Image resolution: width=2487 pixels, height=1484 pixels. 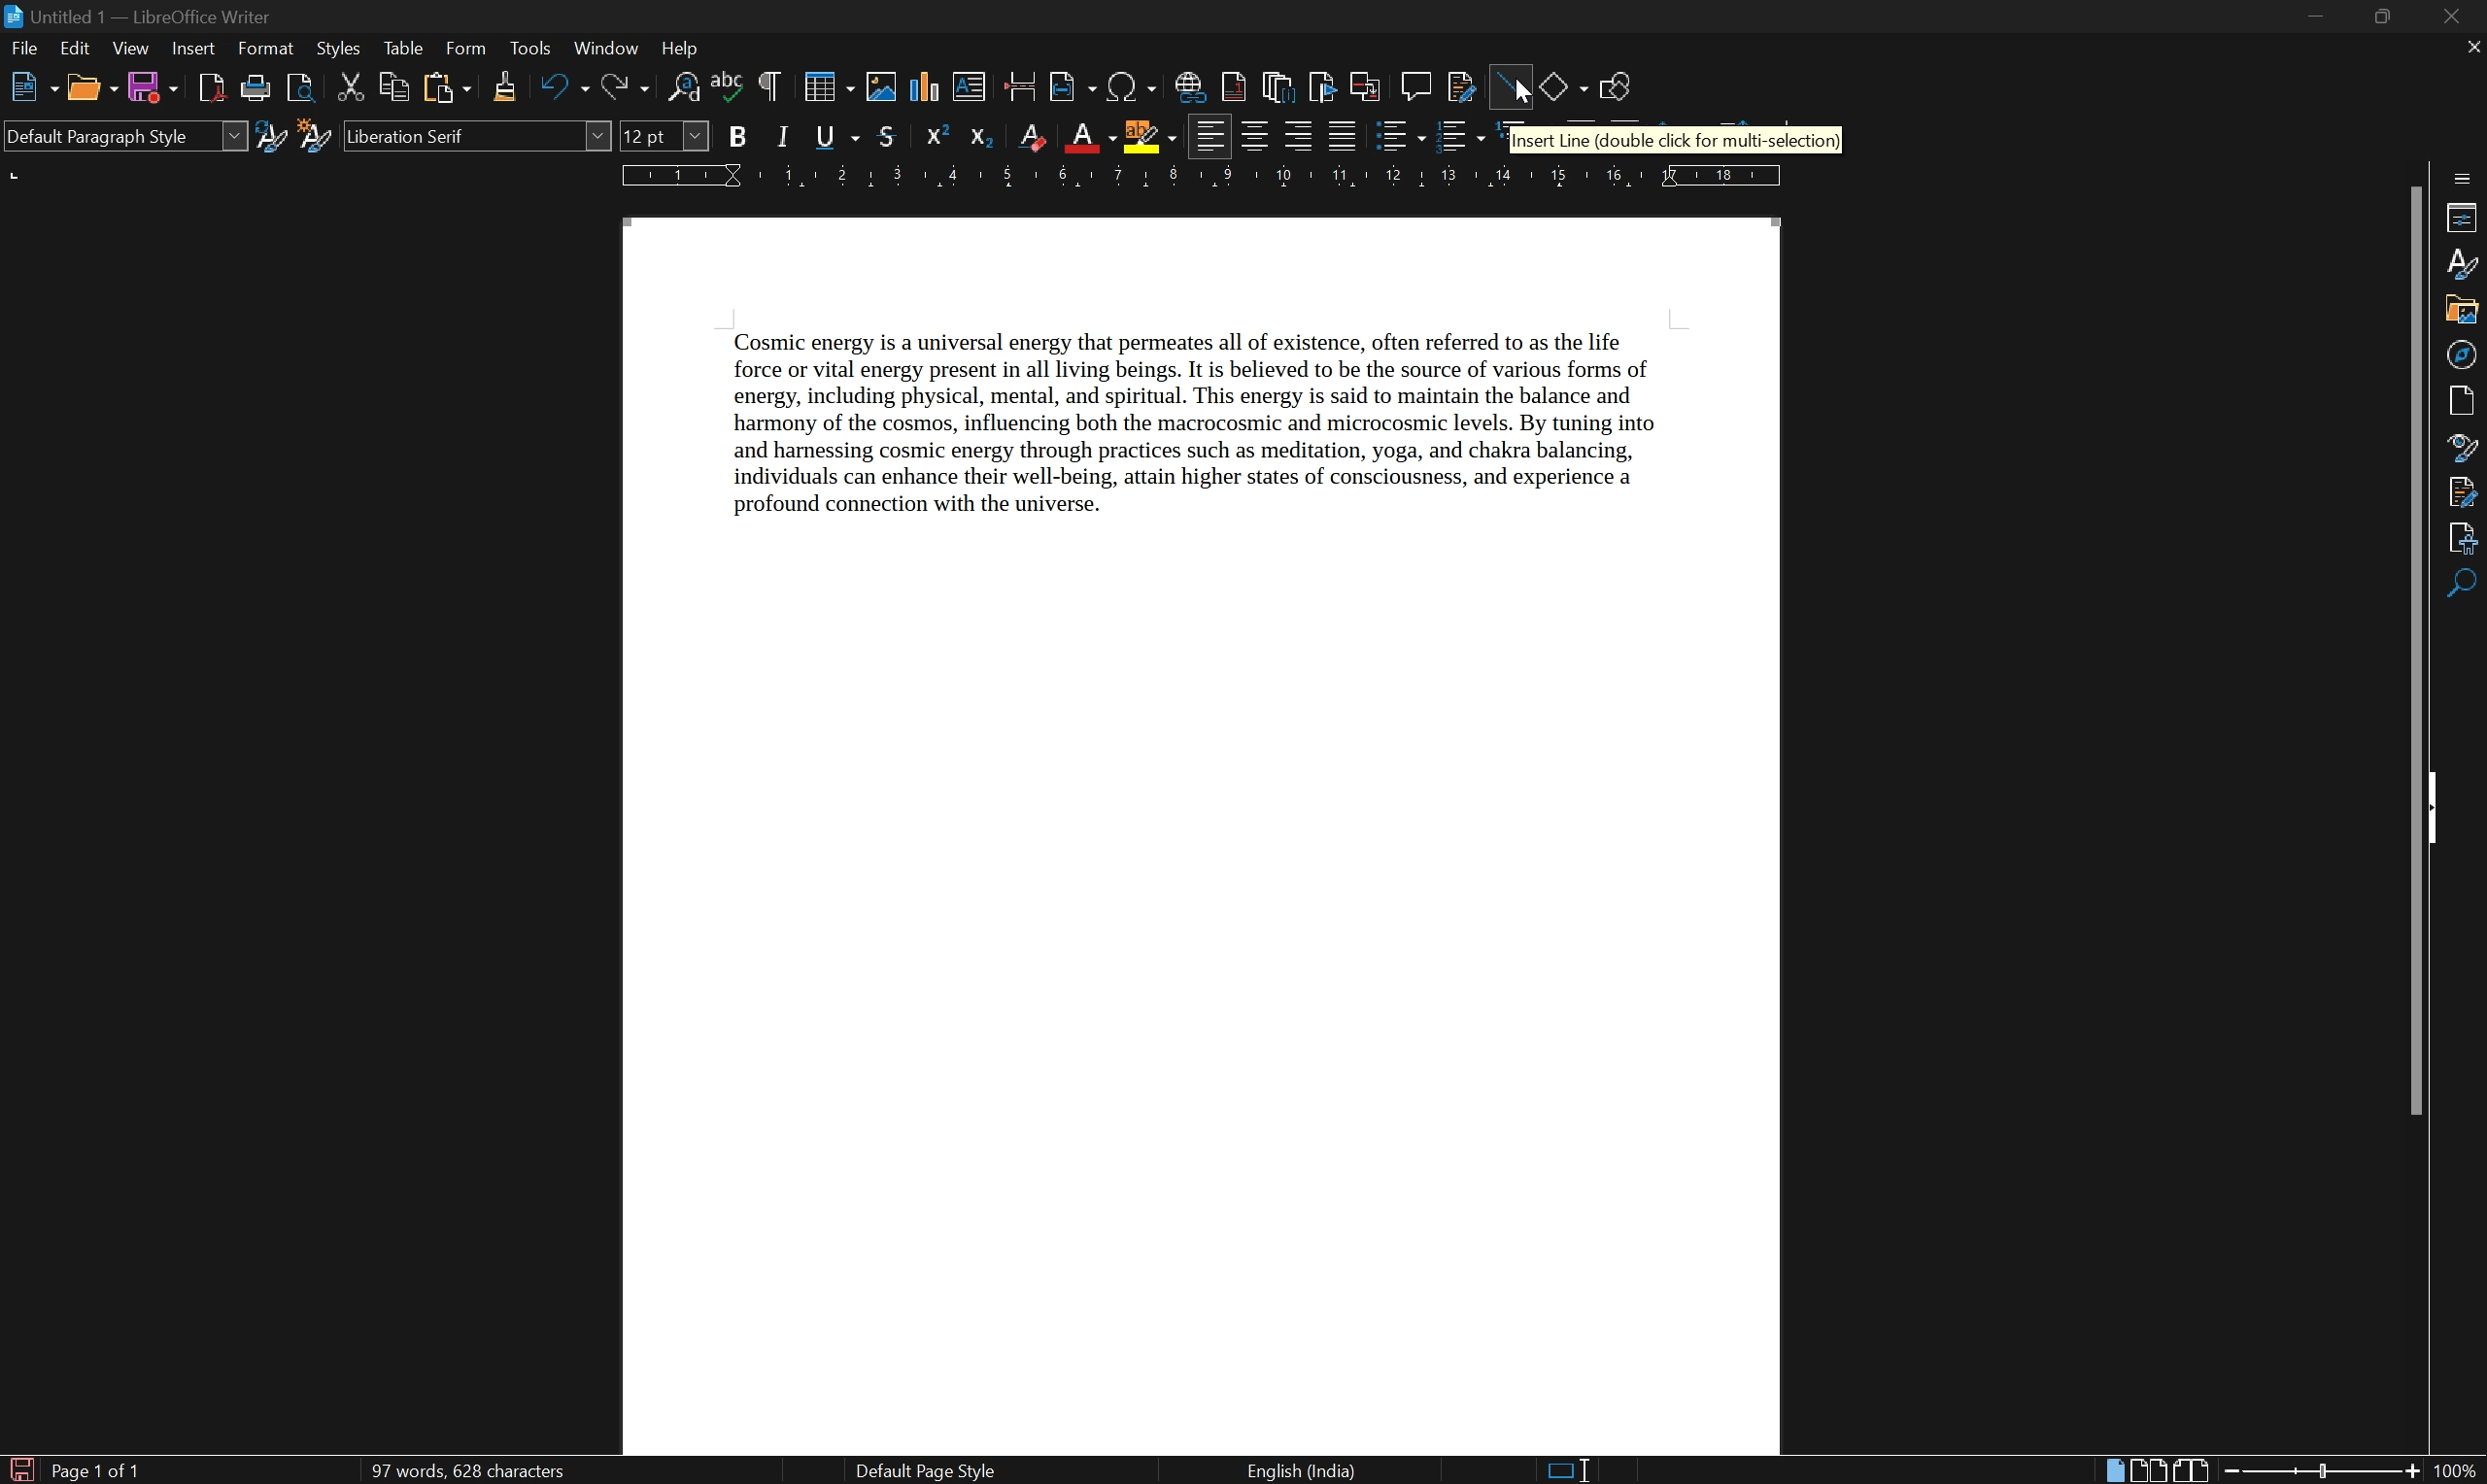 What do you see at coordinates (979, 137) in the screenshot?
I see `subscript` at bounding box center [979, 137].